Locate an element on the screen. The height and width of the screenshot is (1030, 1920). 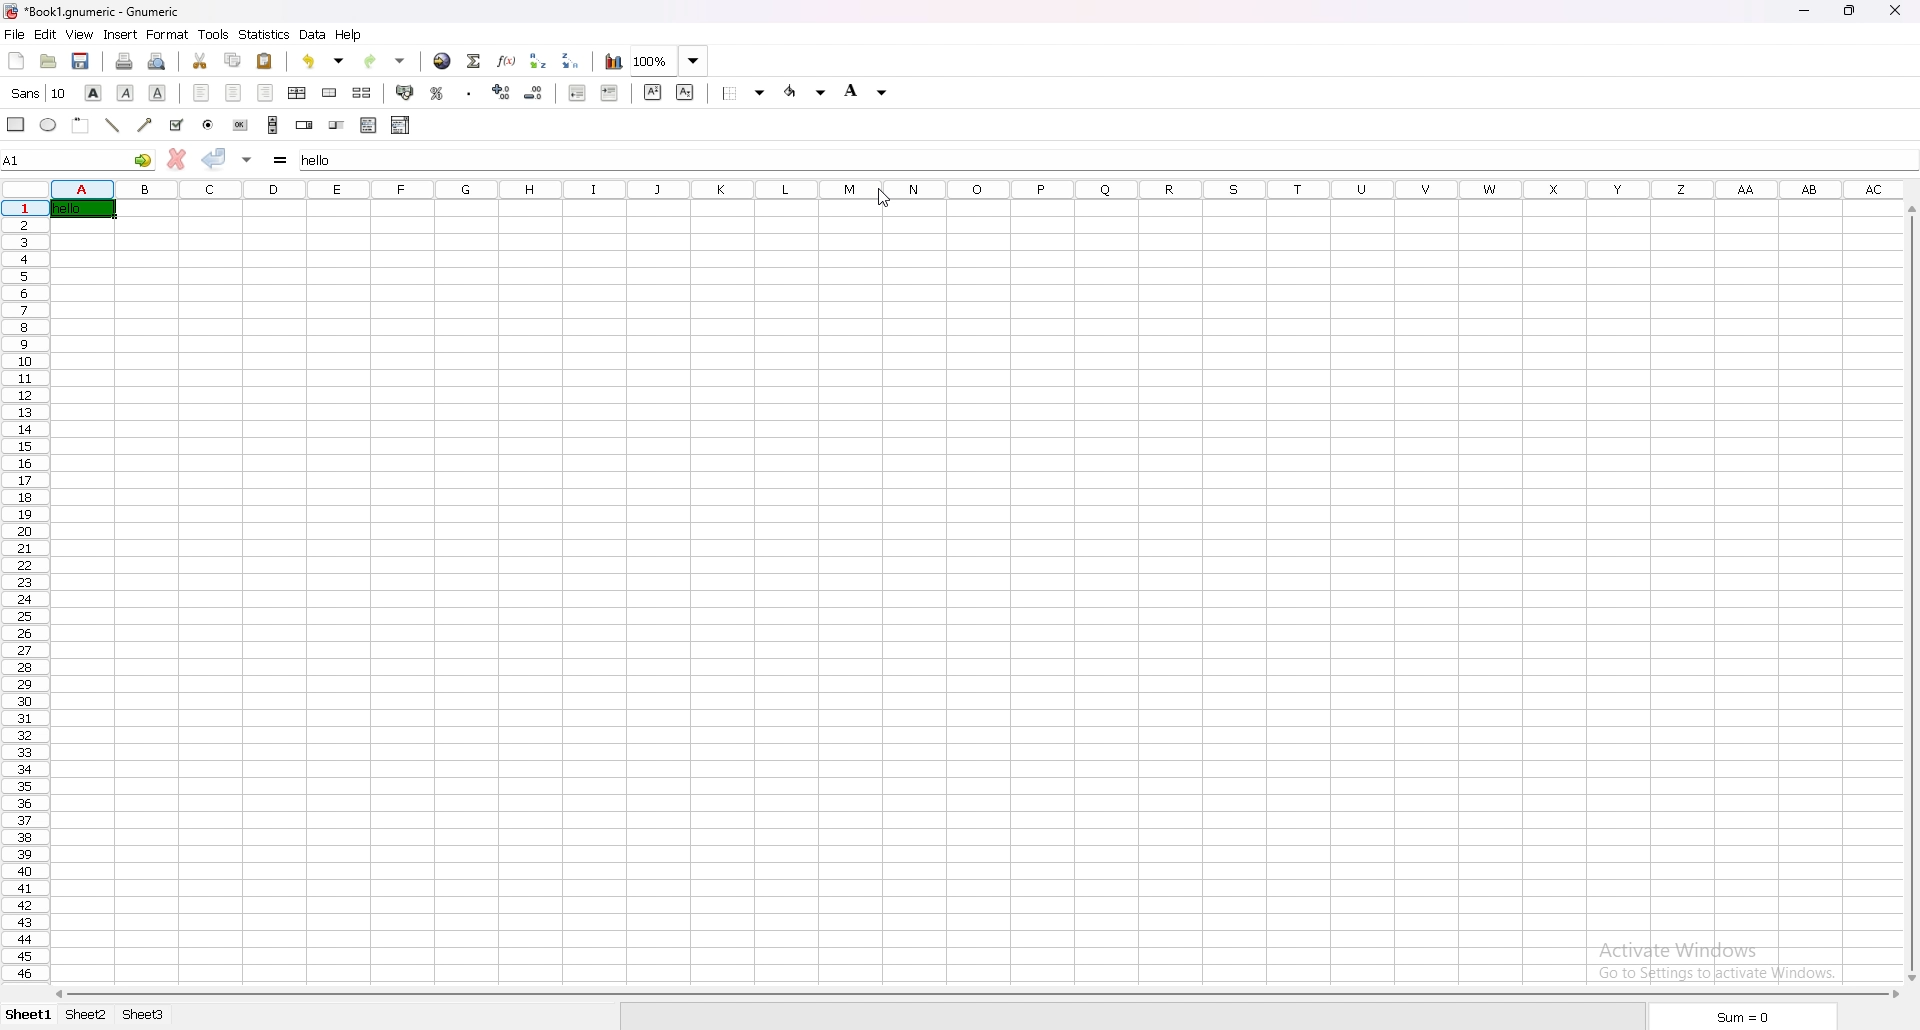
insert is located at coordinates (122, 34).